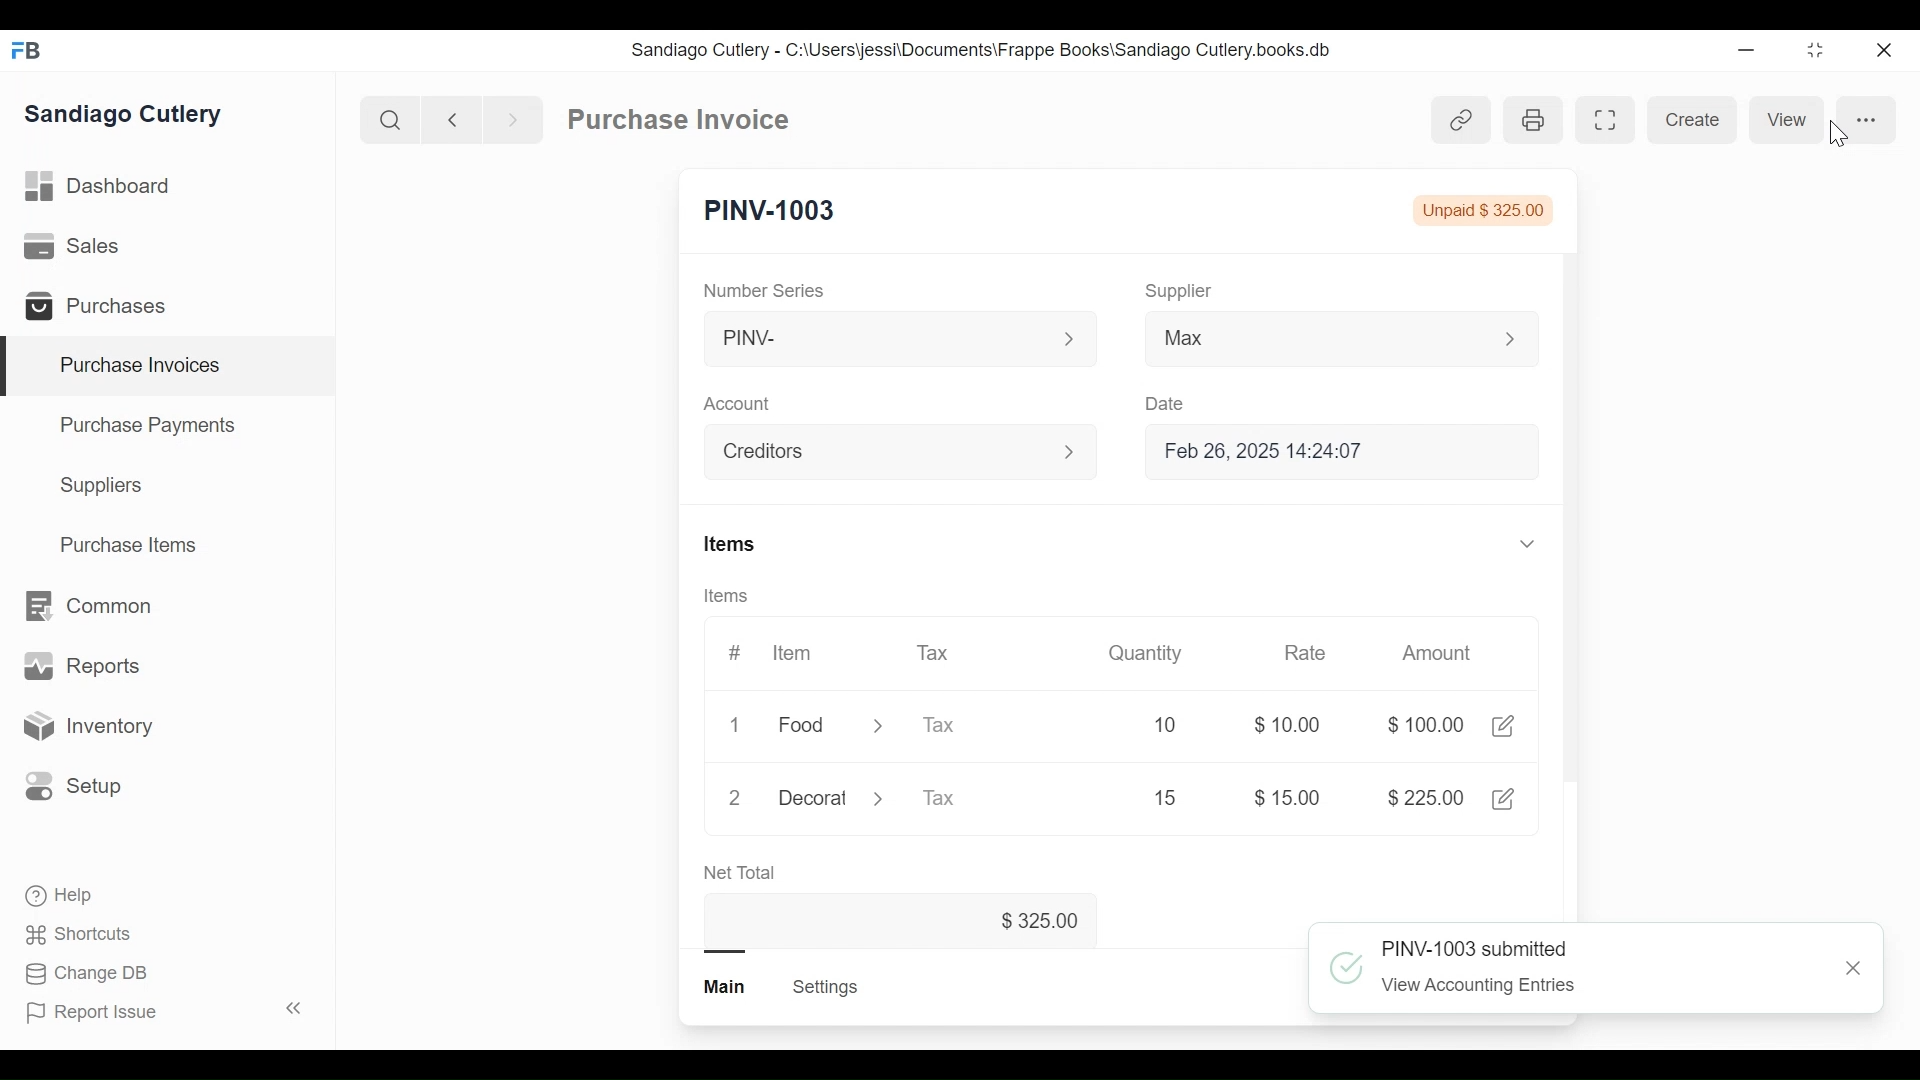 This screenshot has height=1080, width=1920. I want to click on cursor, so click(1836, 133).